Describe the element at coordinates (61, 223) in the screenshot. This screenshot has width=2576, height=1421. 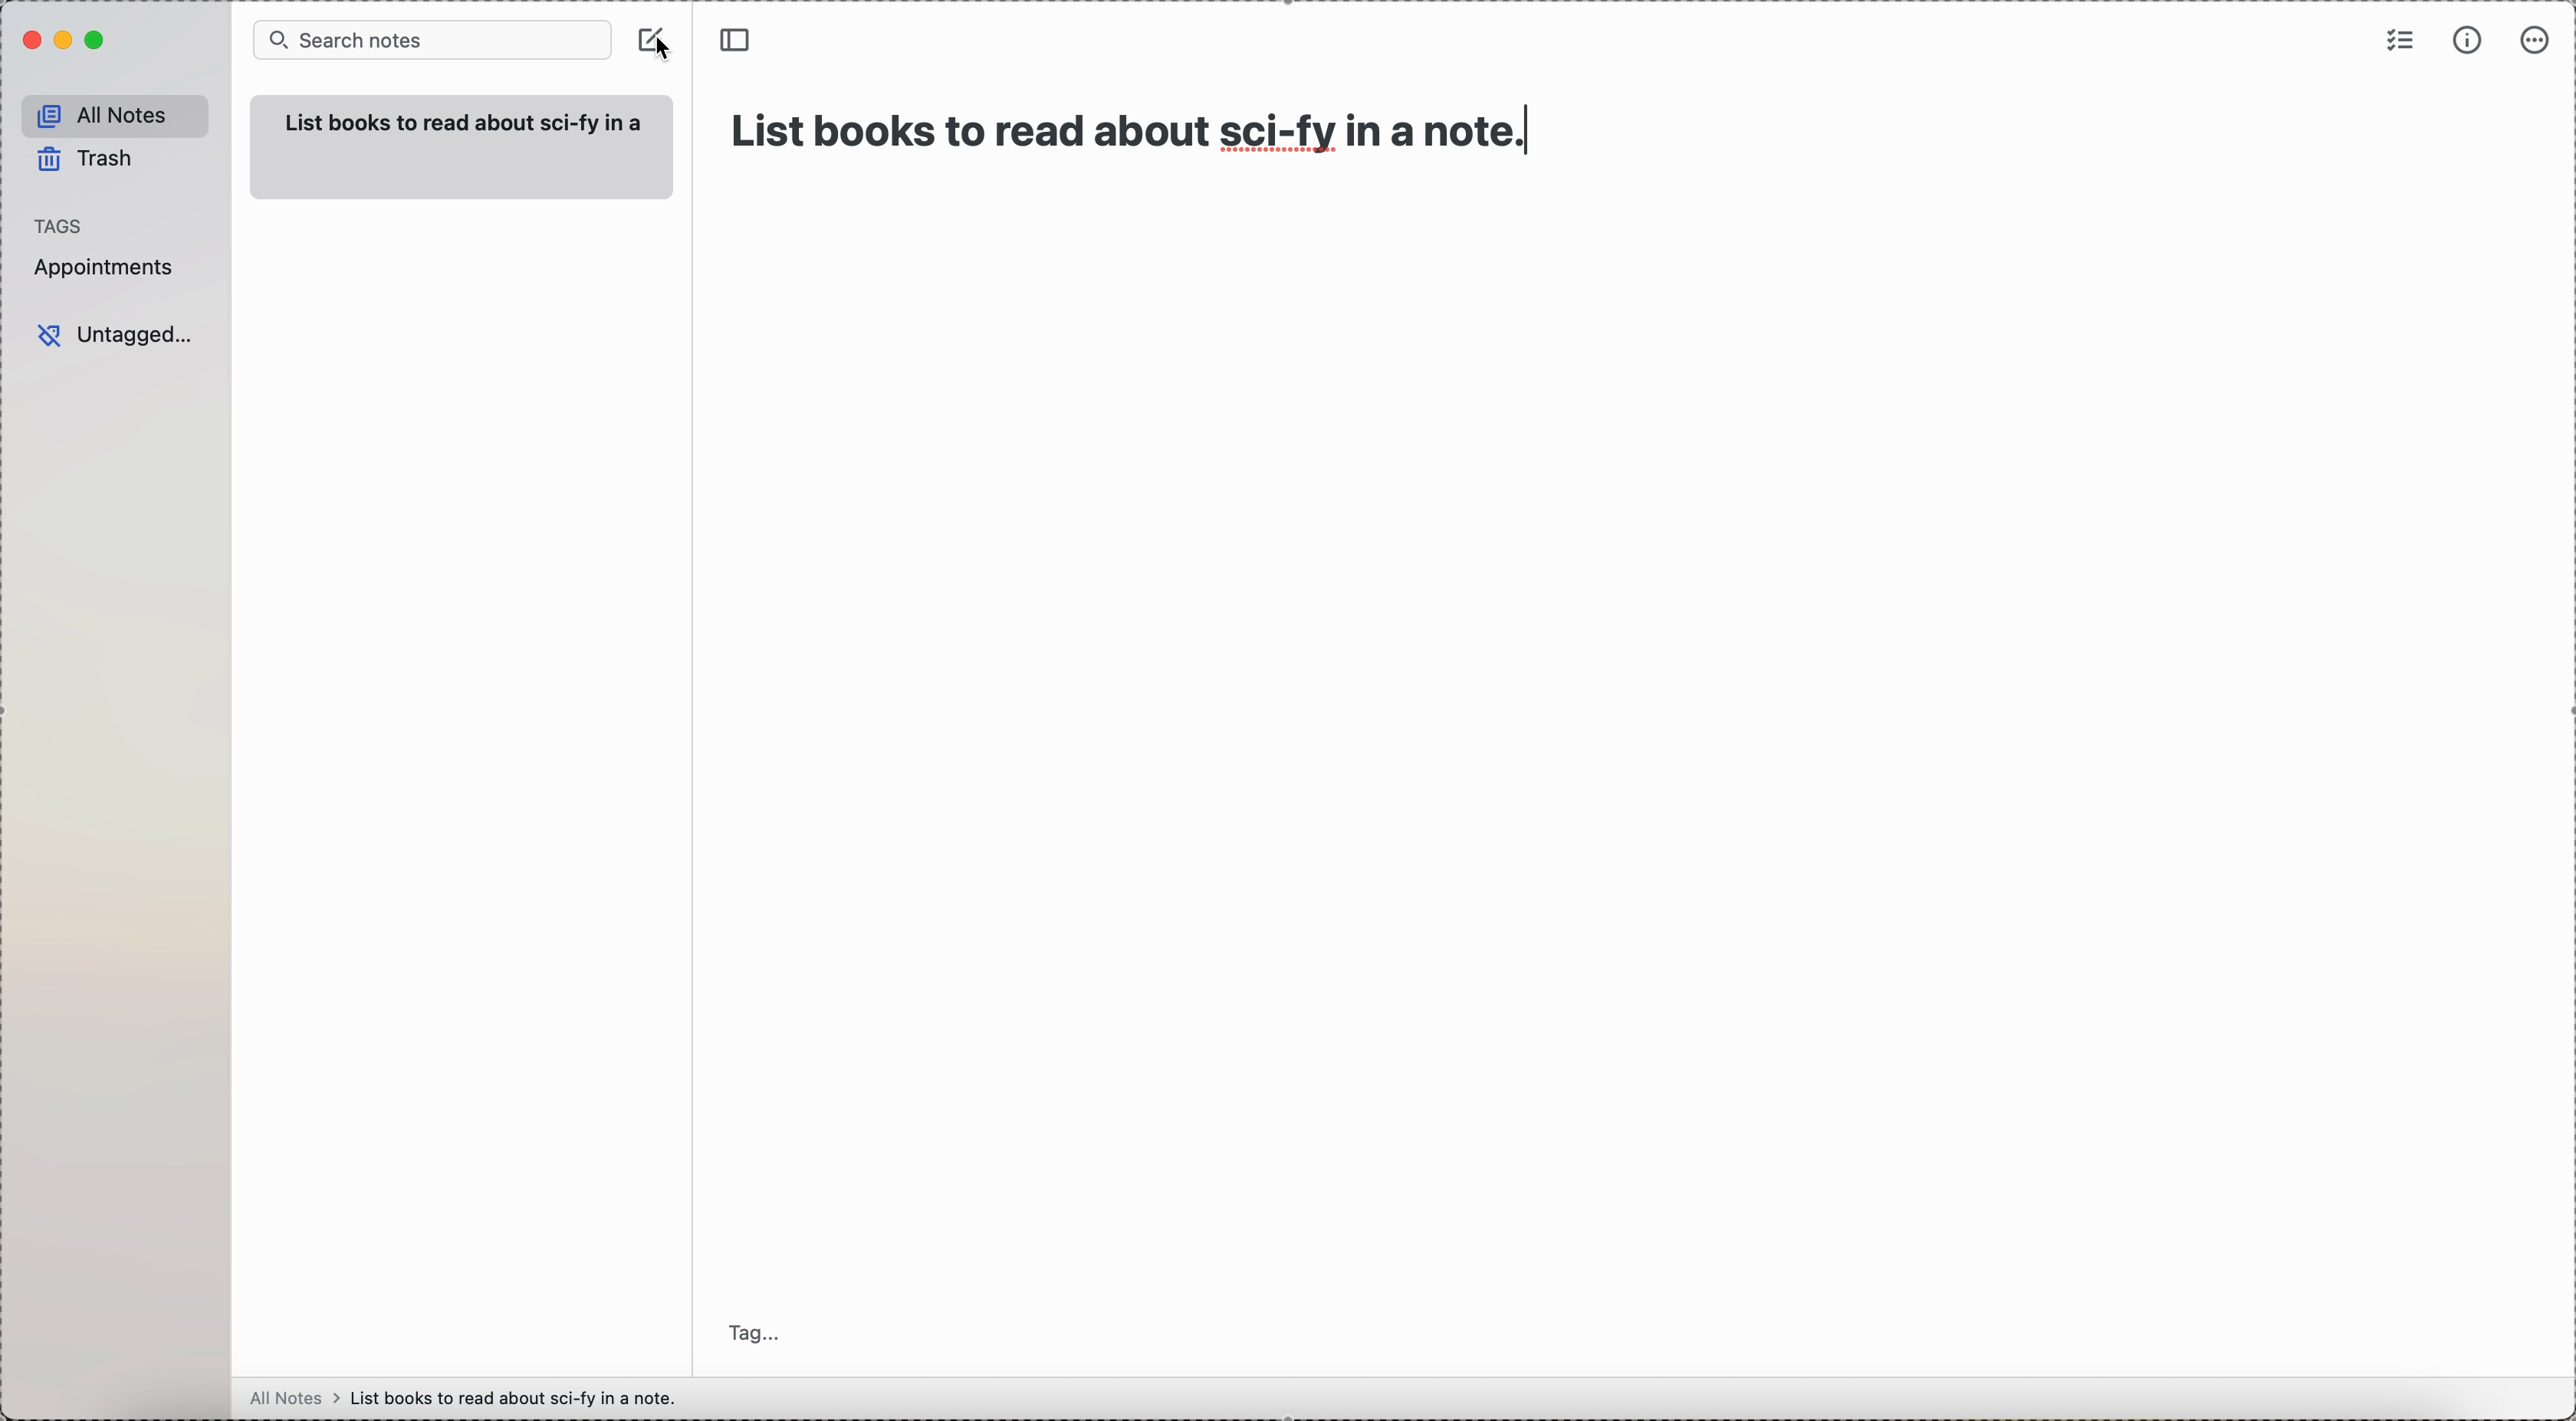
I see `tags` at that location.